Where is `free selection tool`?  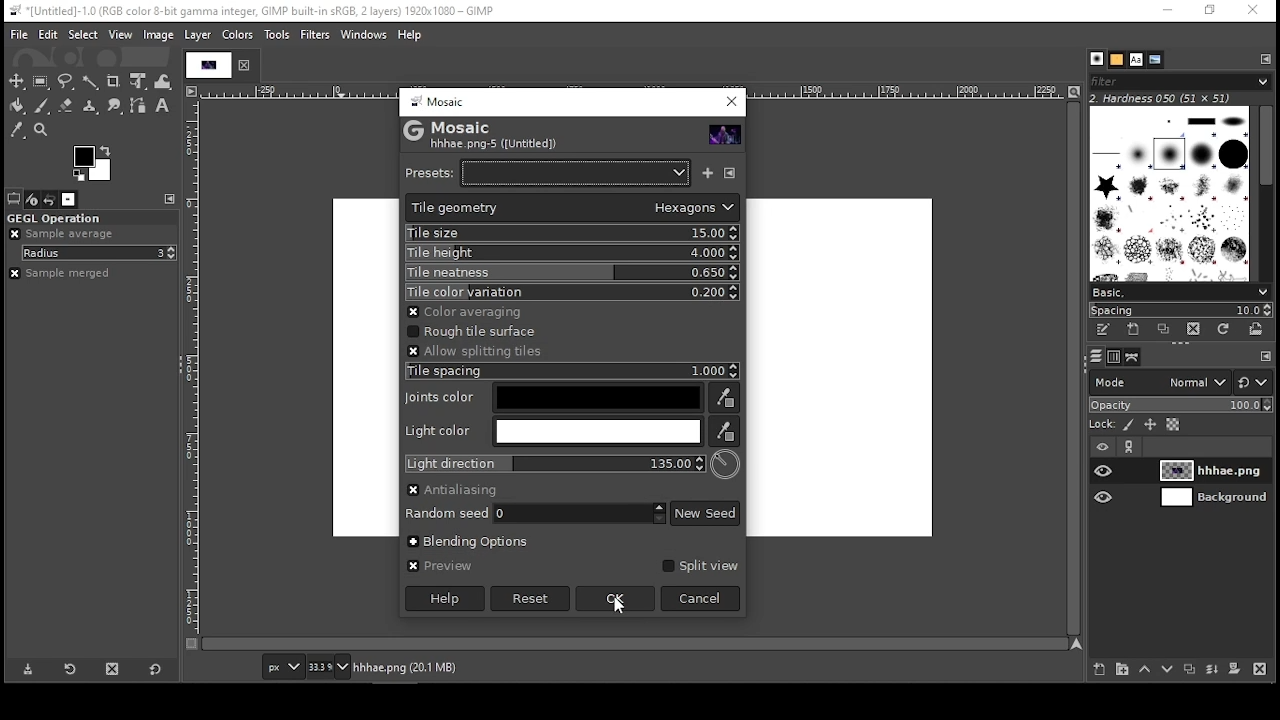
free selection tool is located at coordinates (65, 81).